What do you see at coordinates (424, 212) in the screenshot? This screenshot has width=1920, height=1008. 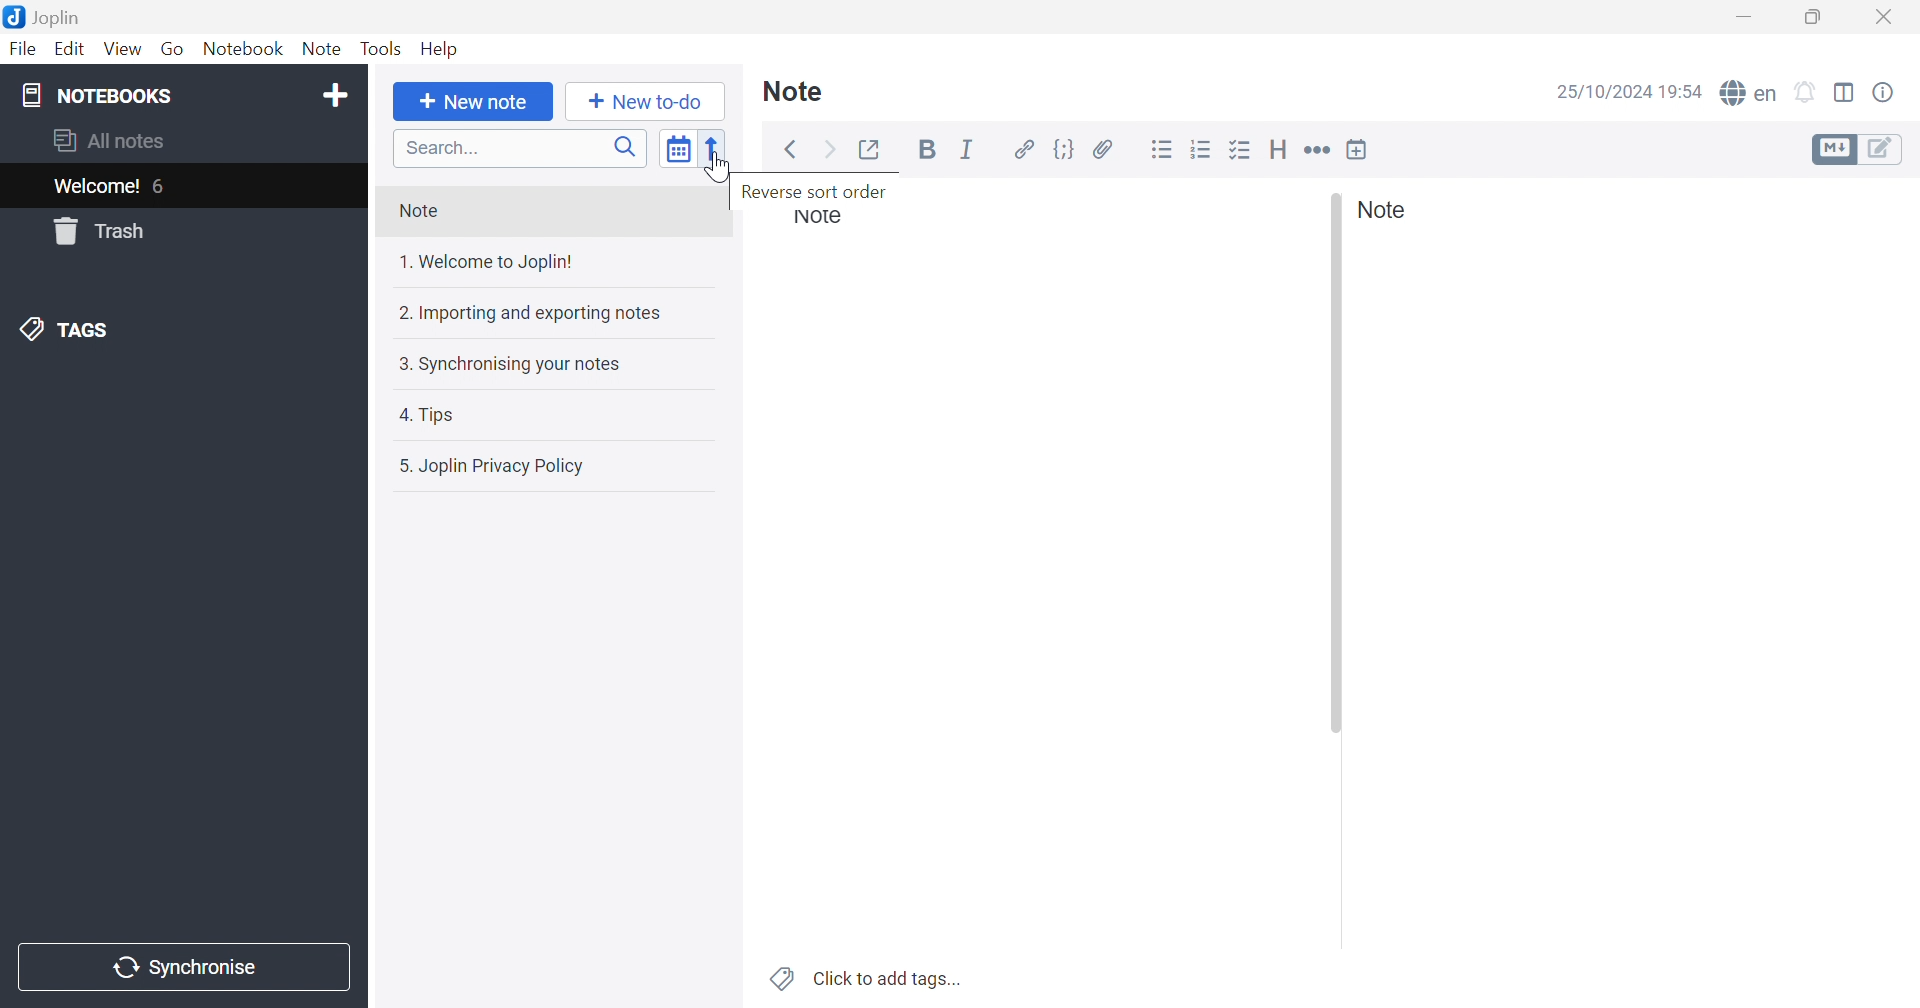 I see `Note` at bounding box center [424, 212].